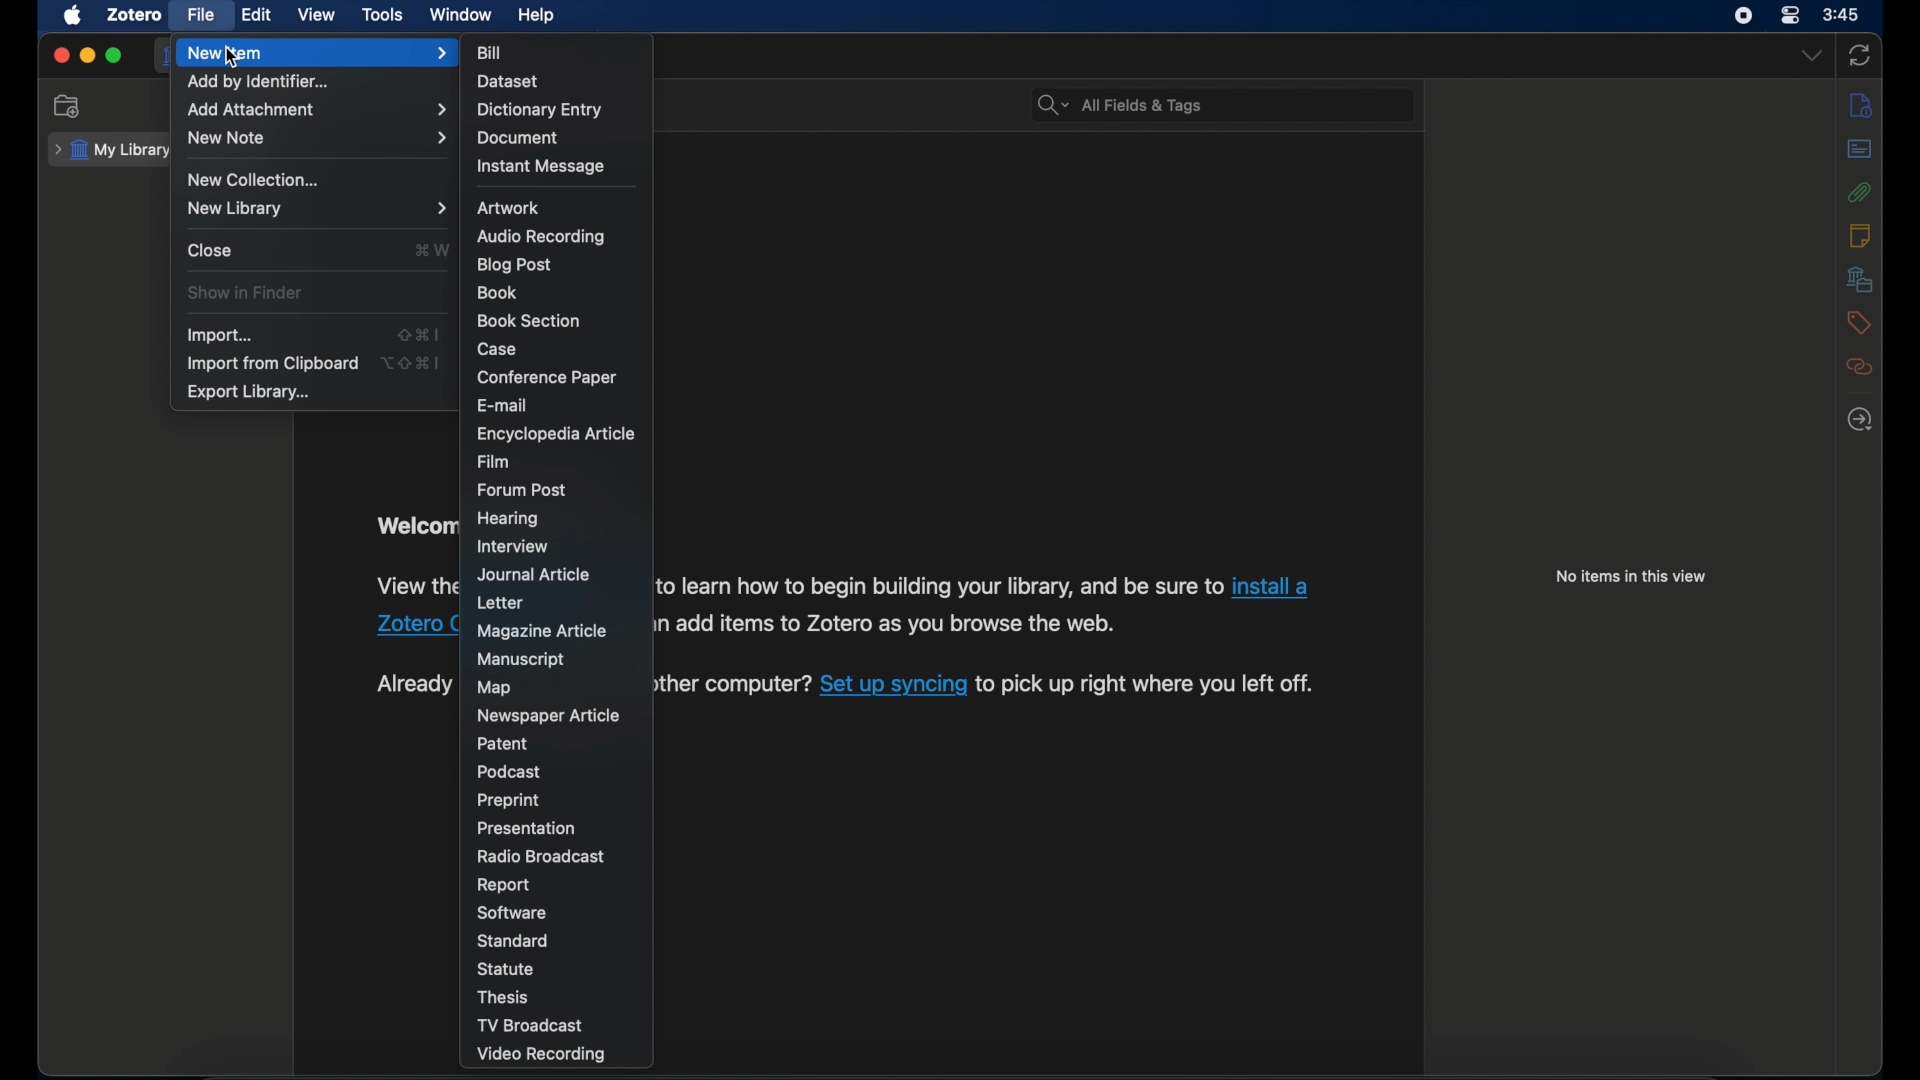 The image size is (1920, 1080). Describe the element at coordinates (515, 941) in the screenshot. I see `standard` at that location.